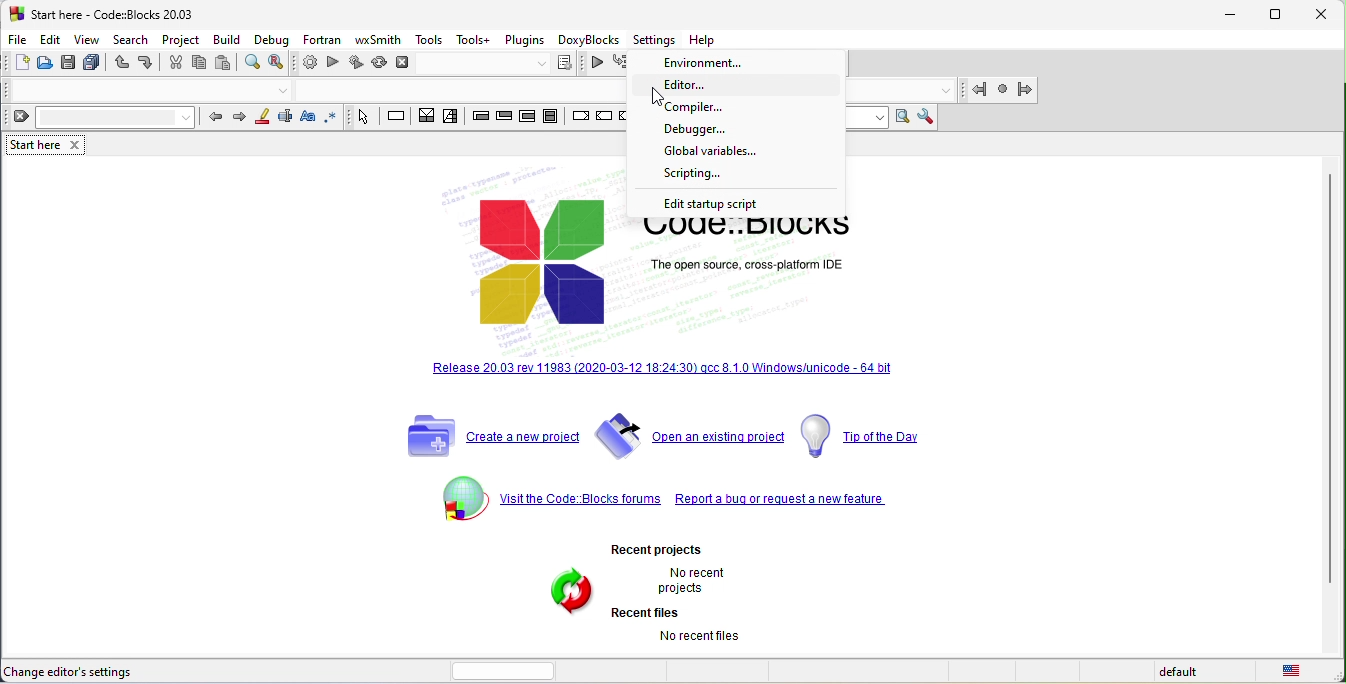  I want to click on global variables, so click(707, 151).